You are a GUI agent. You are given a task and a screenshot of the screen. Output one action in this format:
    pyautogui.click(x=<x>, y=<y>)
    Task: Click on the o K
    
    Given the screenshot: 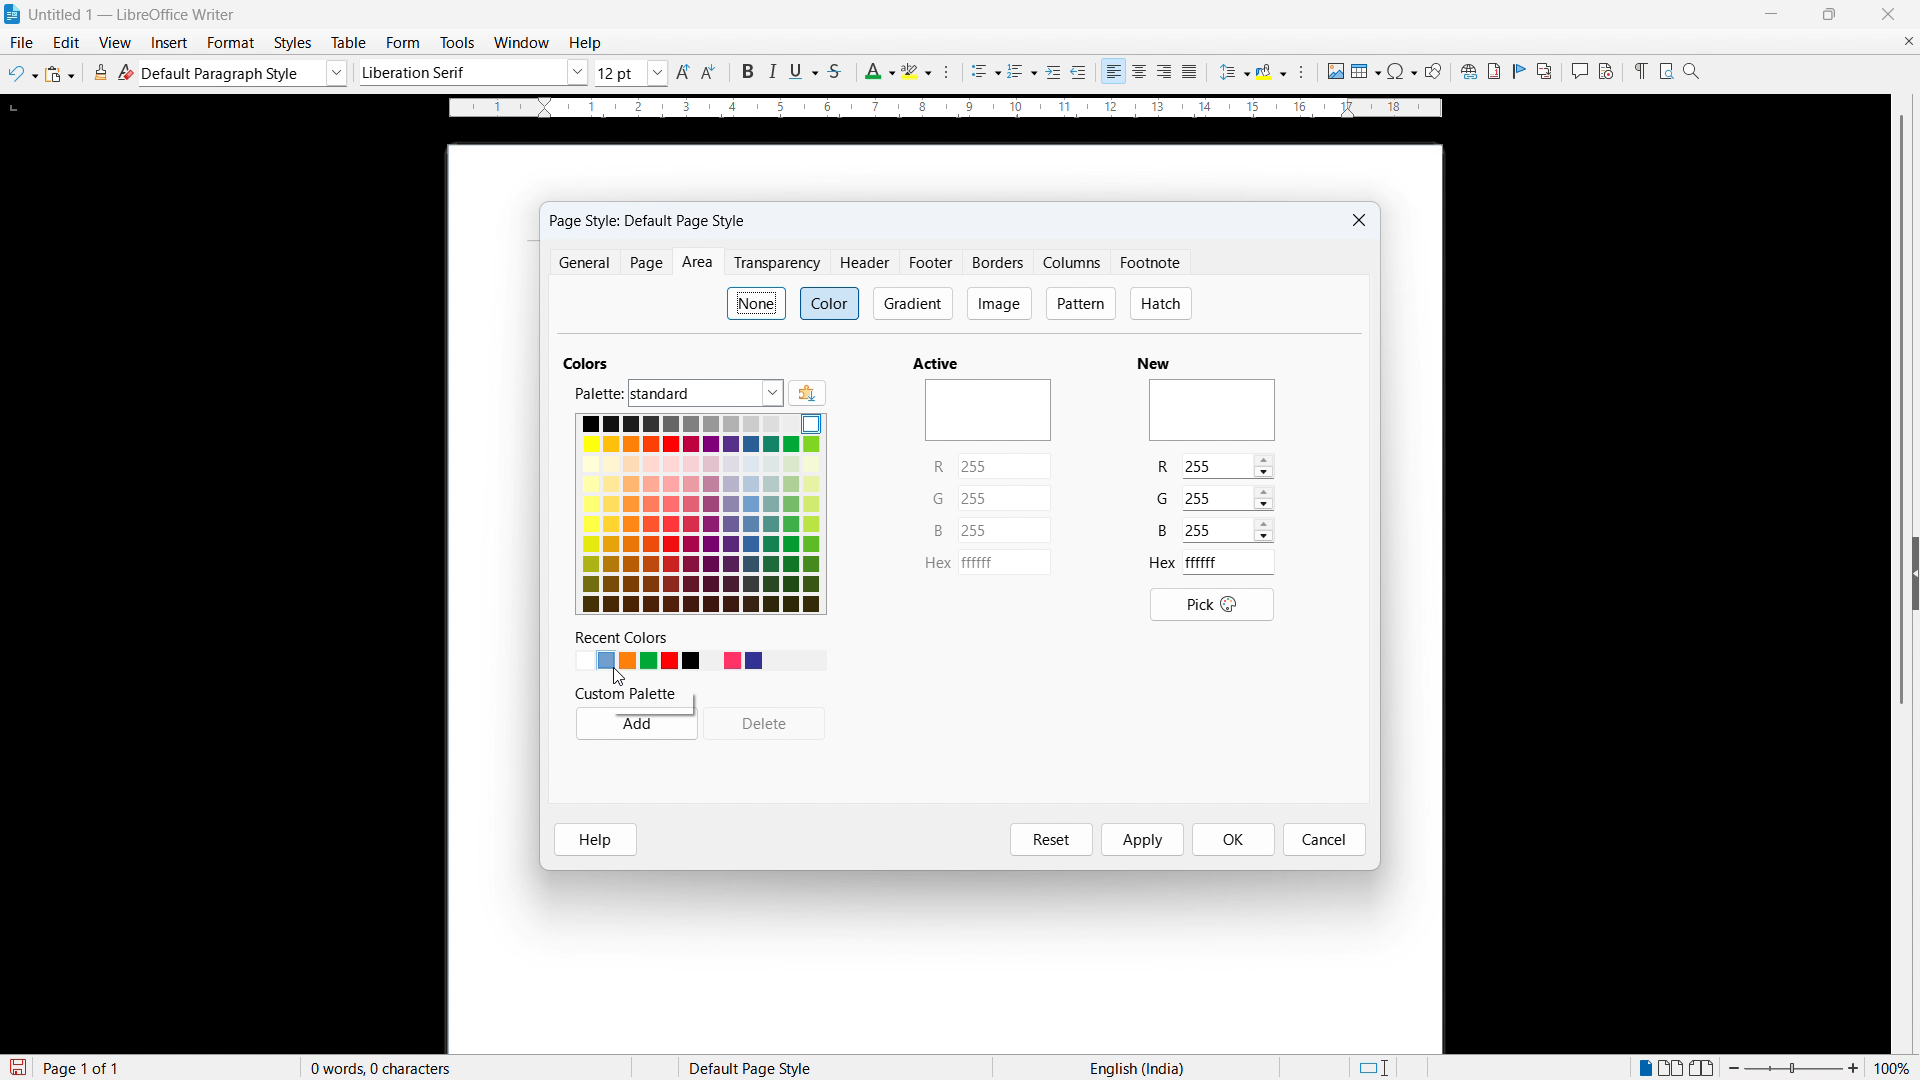 What is the action you would take?
    pyautogui.click(x=1236, y=840)
    